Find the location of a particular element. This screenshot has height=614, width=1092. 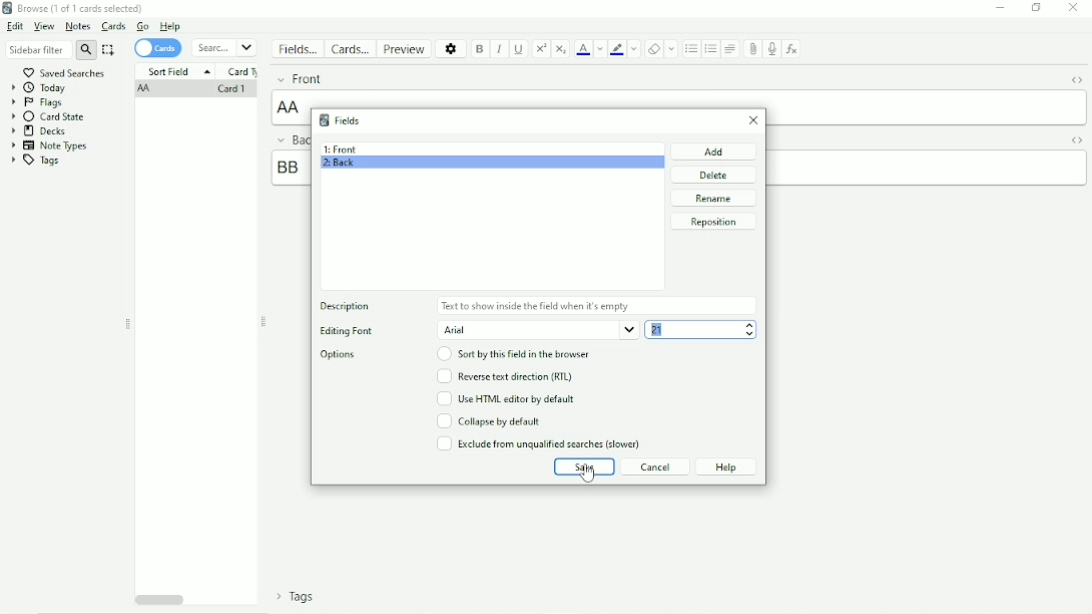

Cards is located at coordinates (158, 49).